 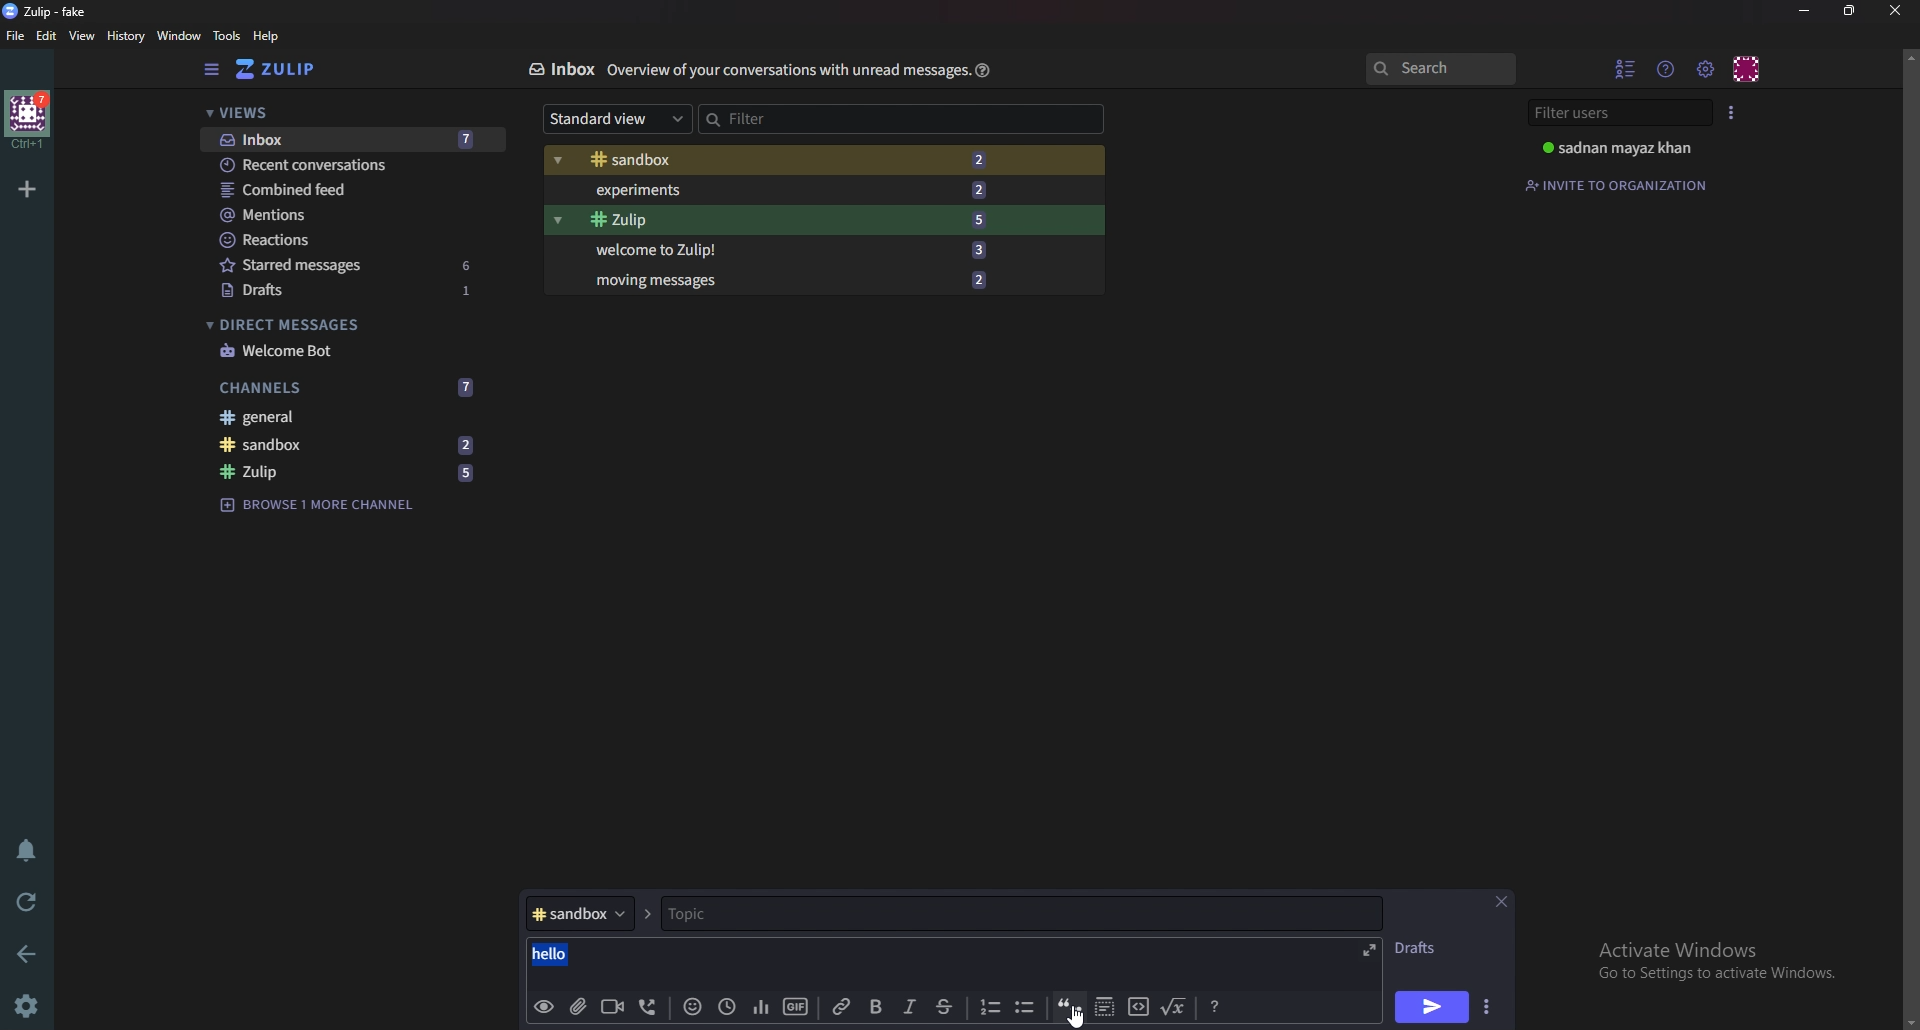 What do you see at coordinates (467, 471) in the screenshot?
I see `5` at bounding box center [467, 471].